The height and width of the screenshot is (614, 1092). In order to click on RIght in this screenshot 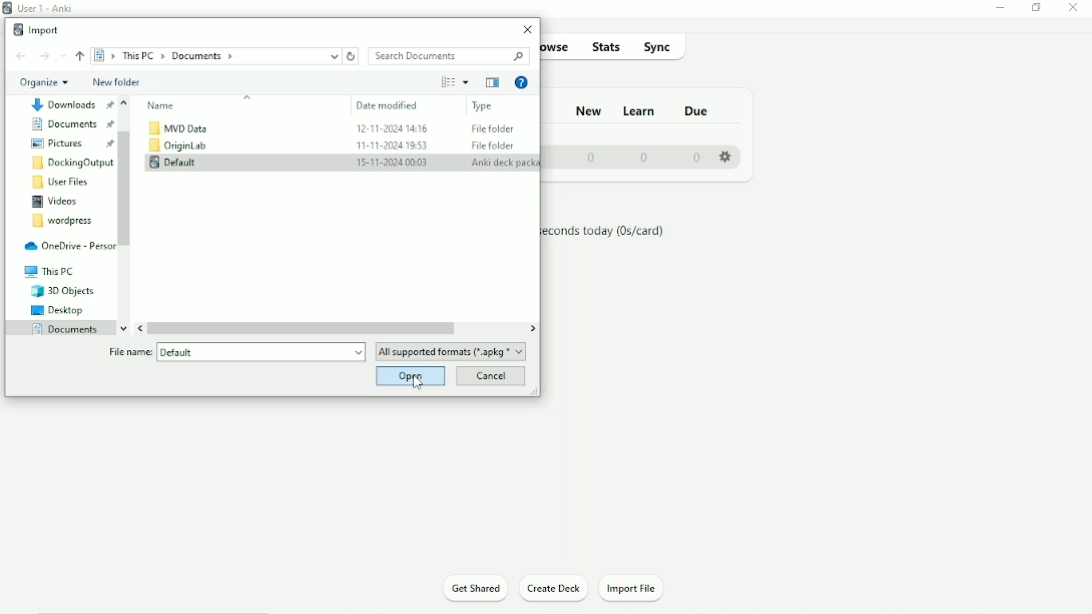, I will do `click(530, 328)`.